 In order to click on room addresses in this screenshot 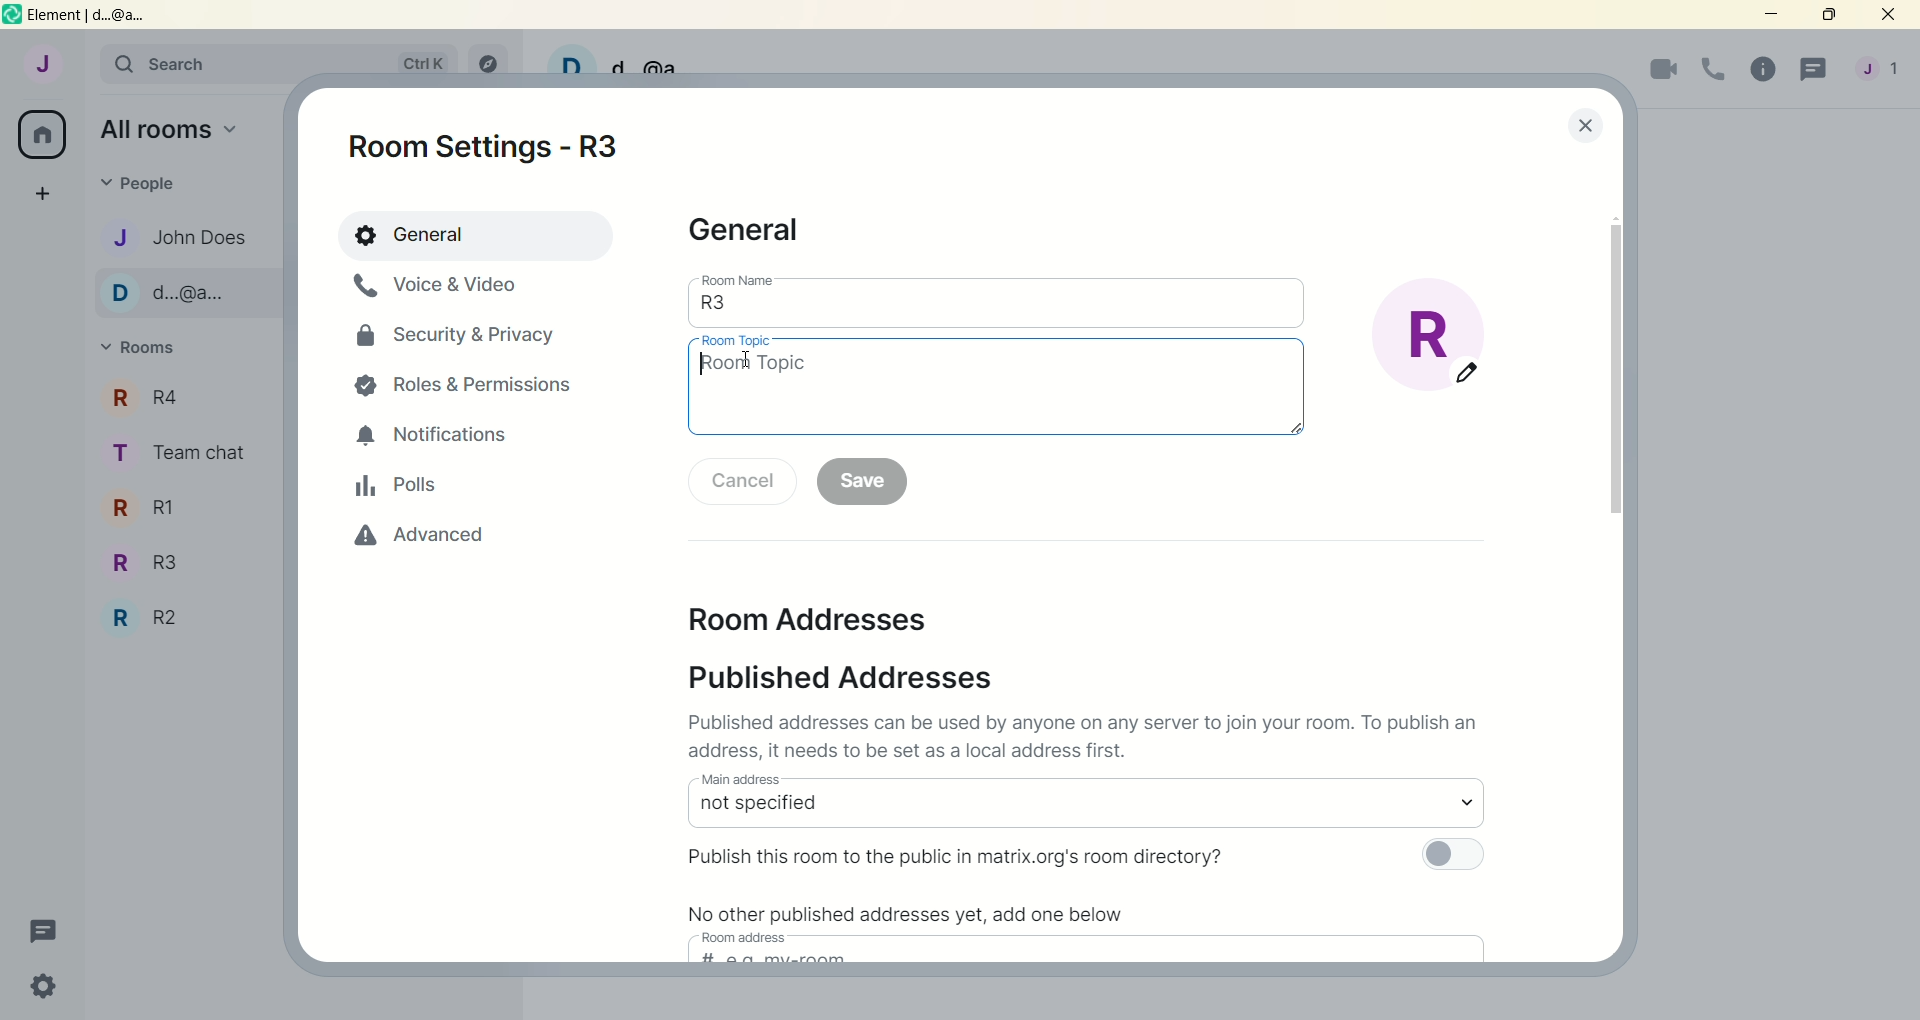, I will do `click(809, 623)`.